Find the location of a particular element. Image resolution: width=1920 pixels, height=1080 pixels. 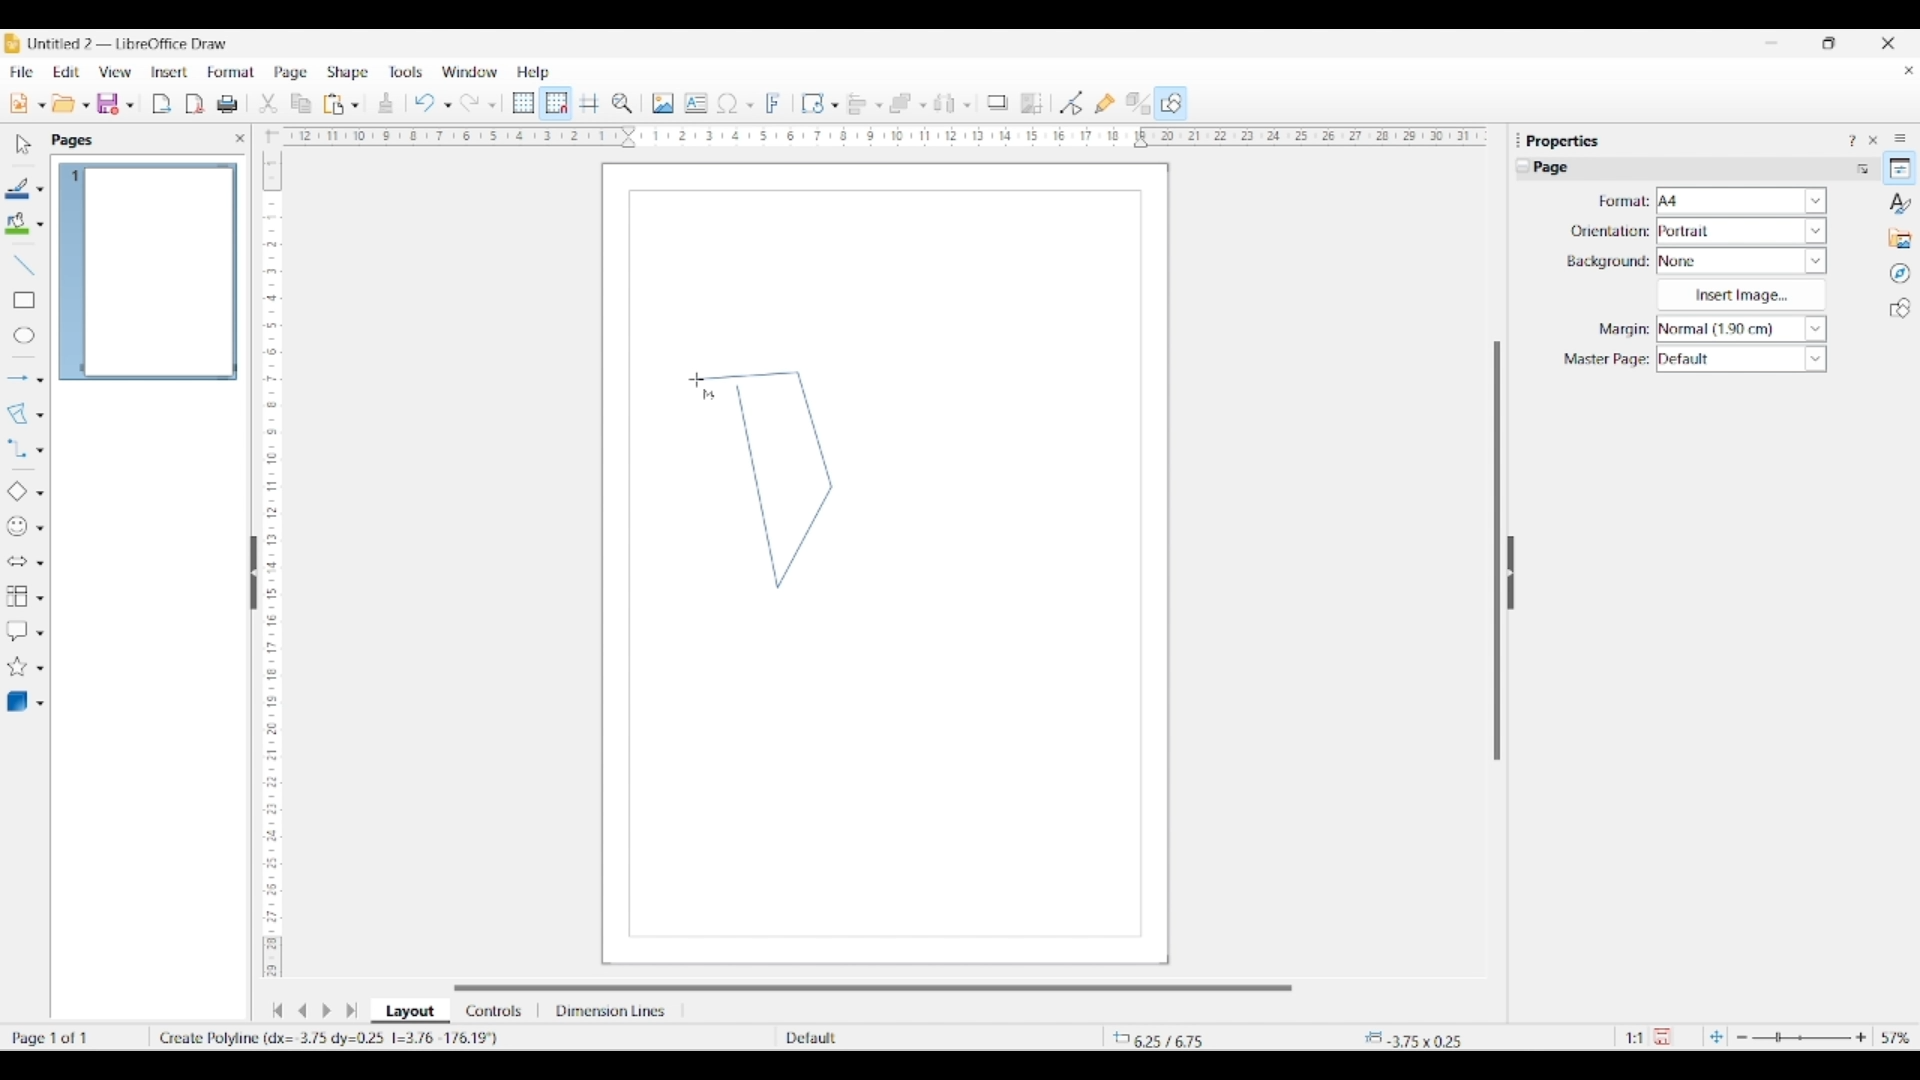

Callout shape options is located at coordinates (40, 633).